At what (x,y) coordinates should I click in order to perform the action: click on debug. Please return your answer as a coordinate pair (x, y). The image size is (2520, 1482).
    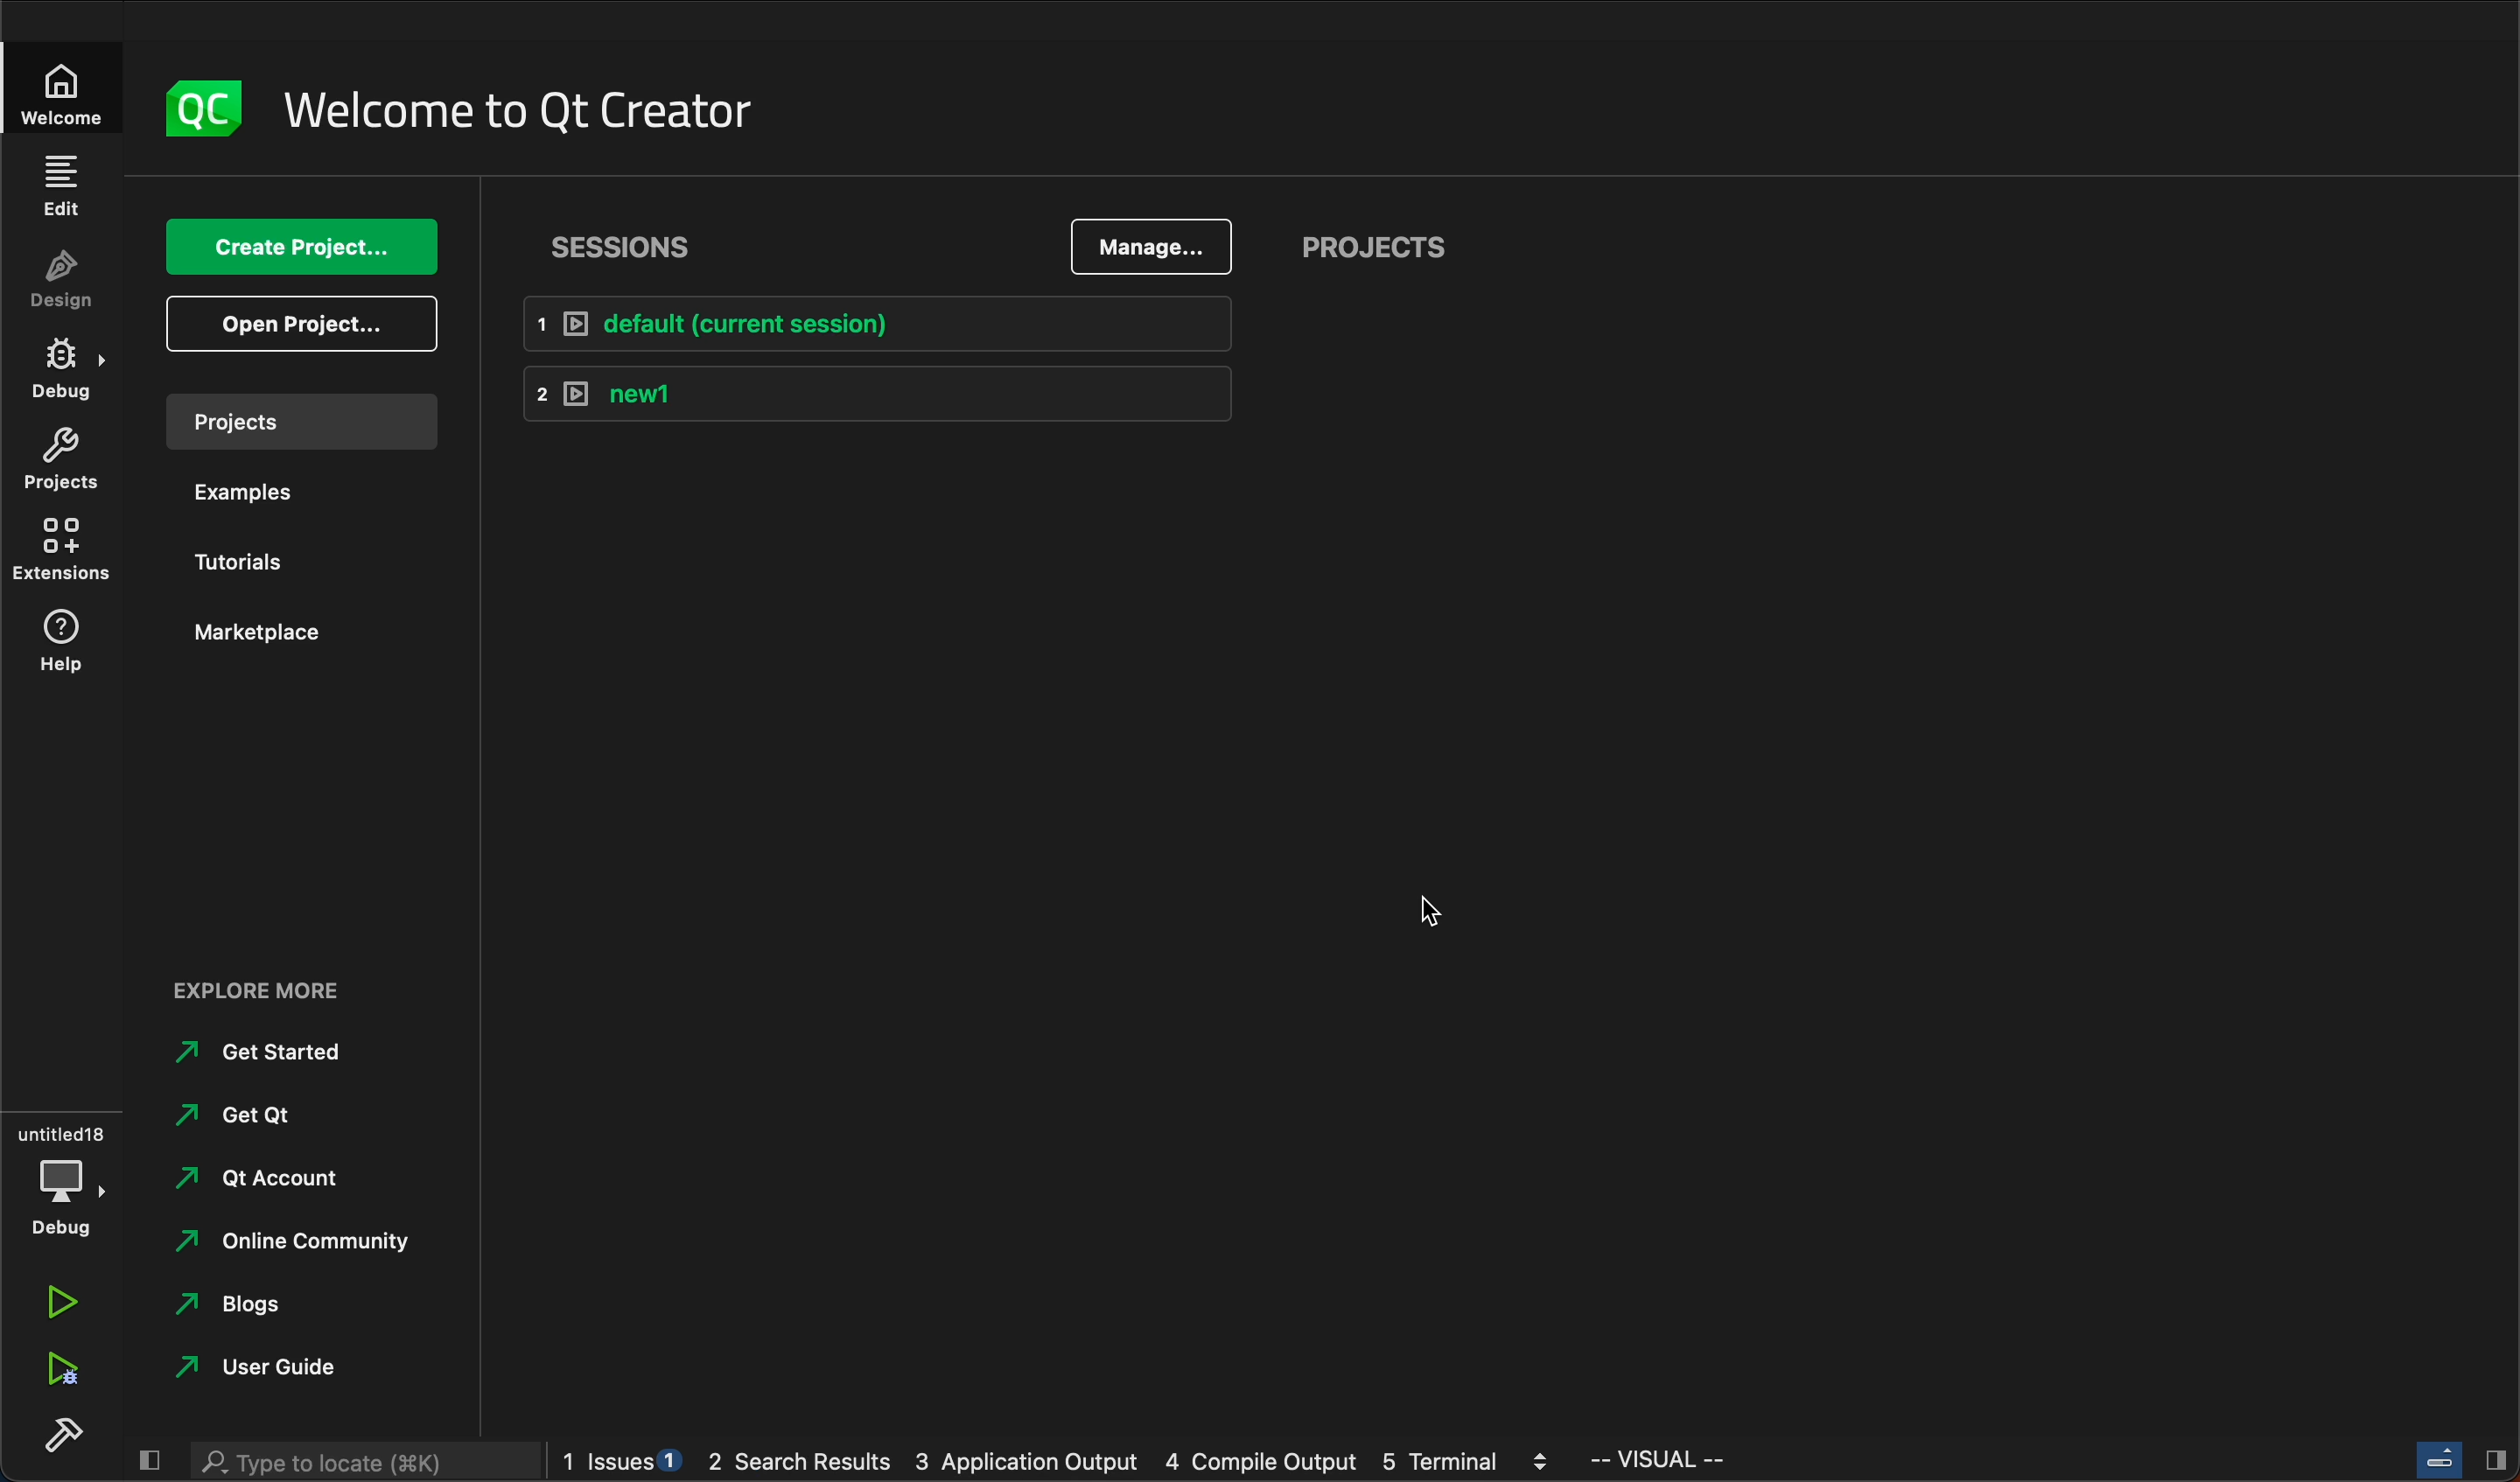
    Looking at the image, I should click on (60, 372).